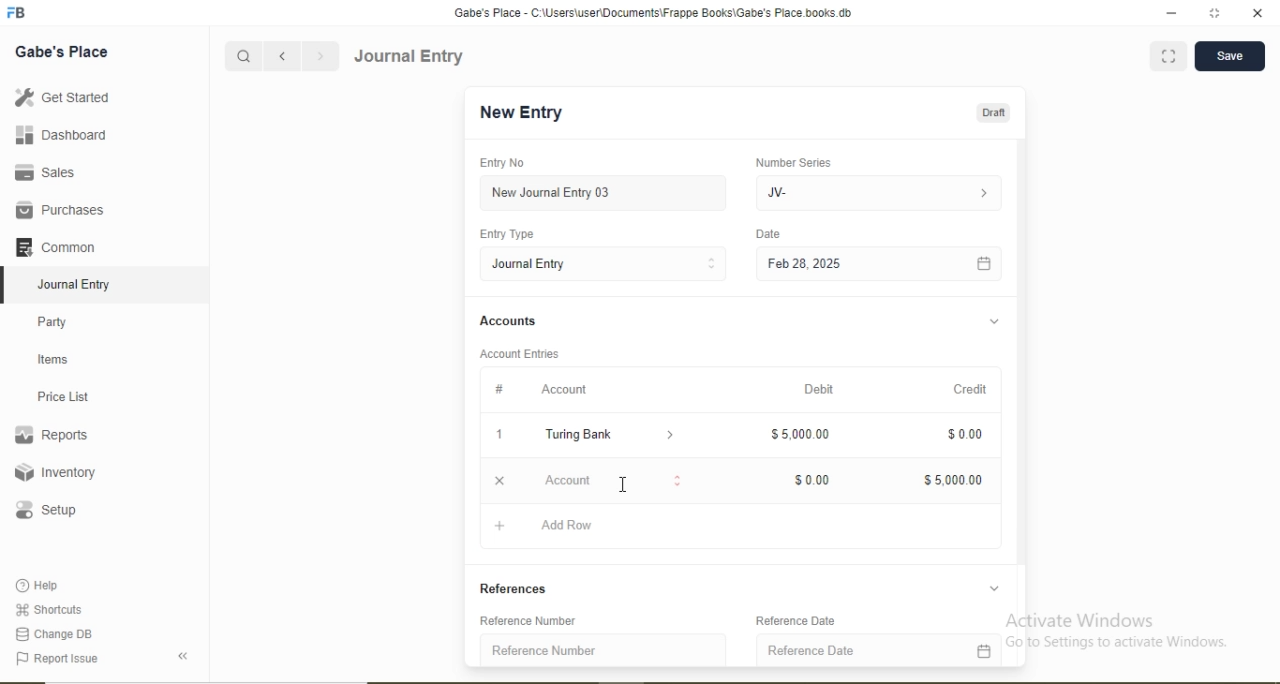 Image resolution: width=1280 pixels, height=684 pixels. What do you see at coordinates (767, 233) in the screenshot?
I see `Date` at bounding box center [767, 233].